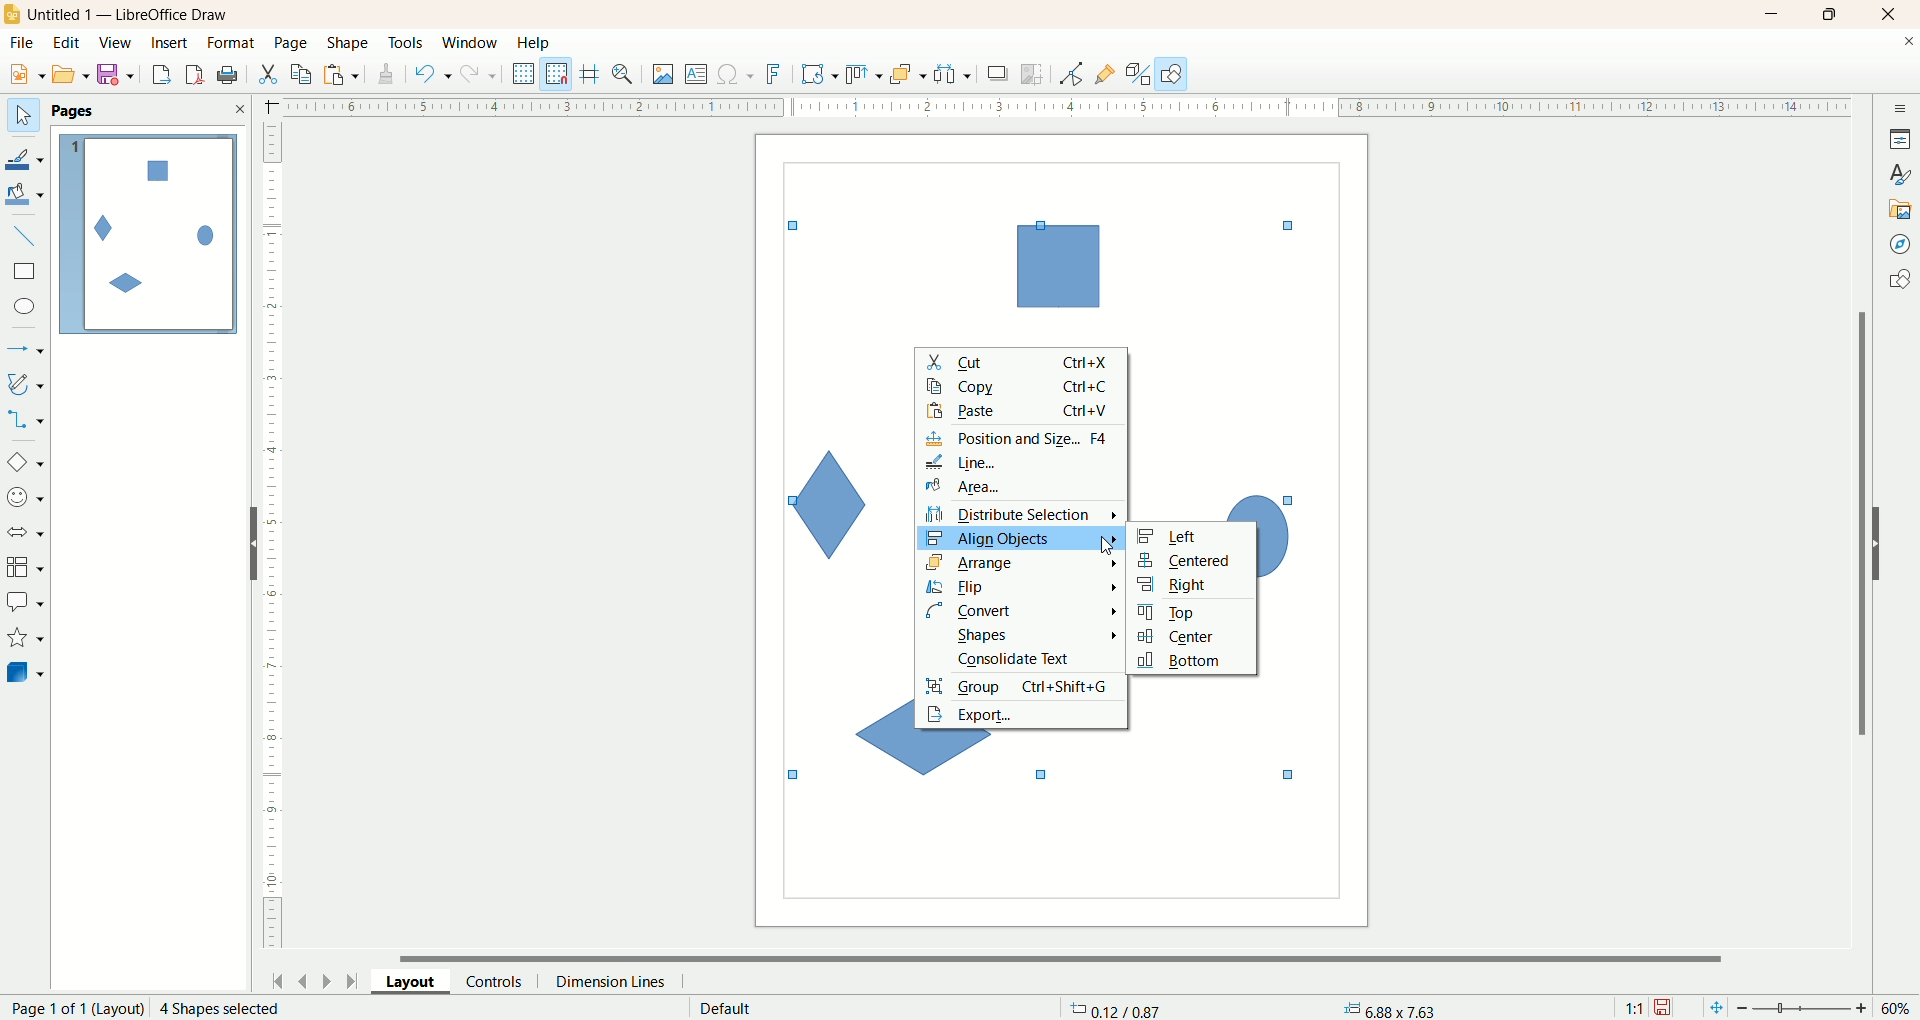  Describe the element at coordinates (616, 981) in the screenshot. I see `dimension lines` at that location.